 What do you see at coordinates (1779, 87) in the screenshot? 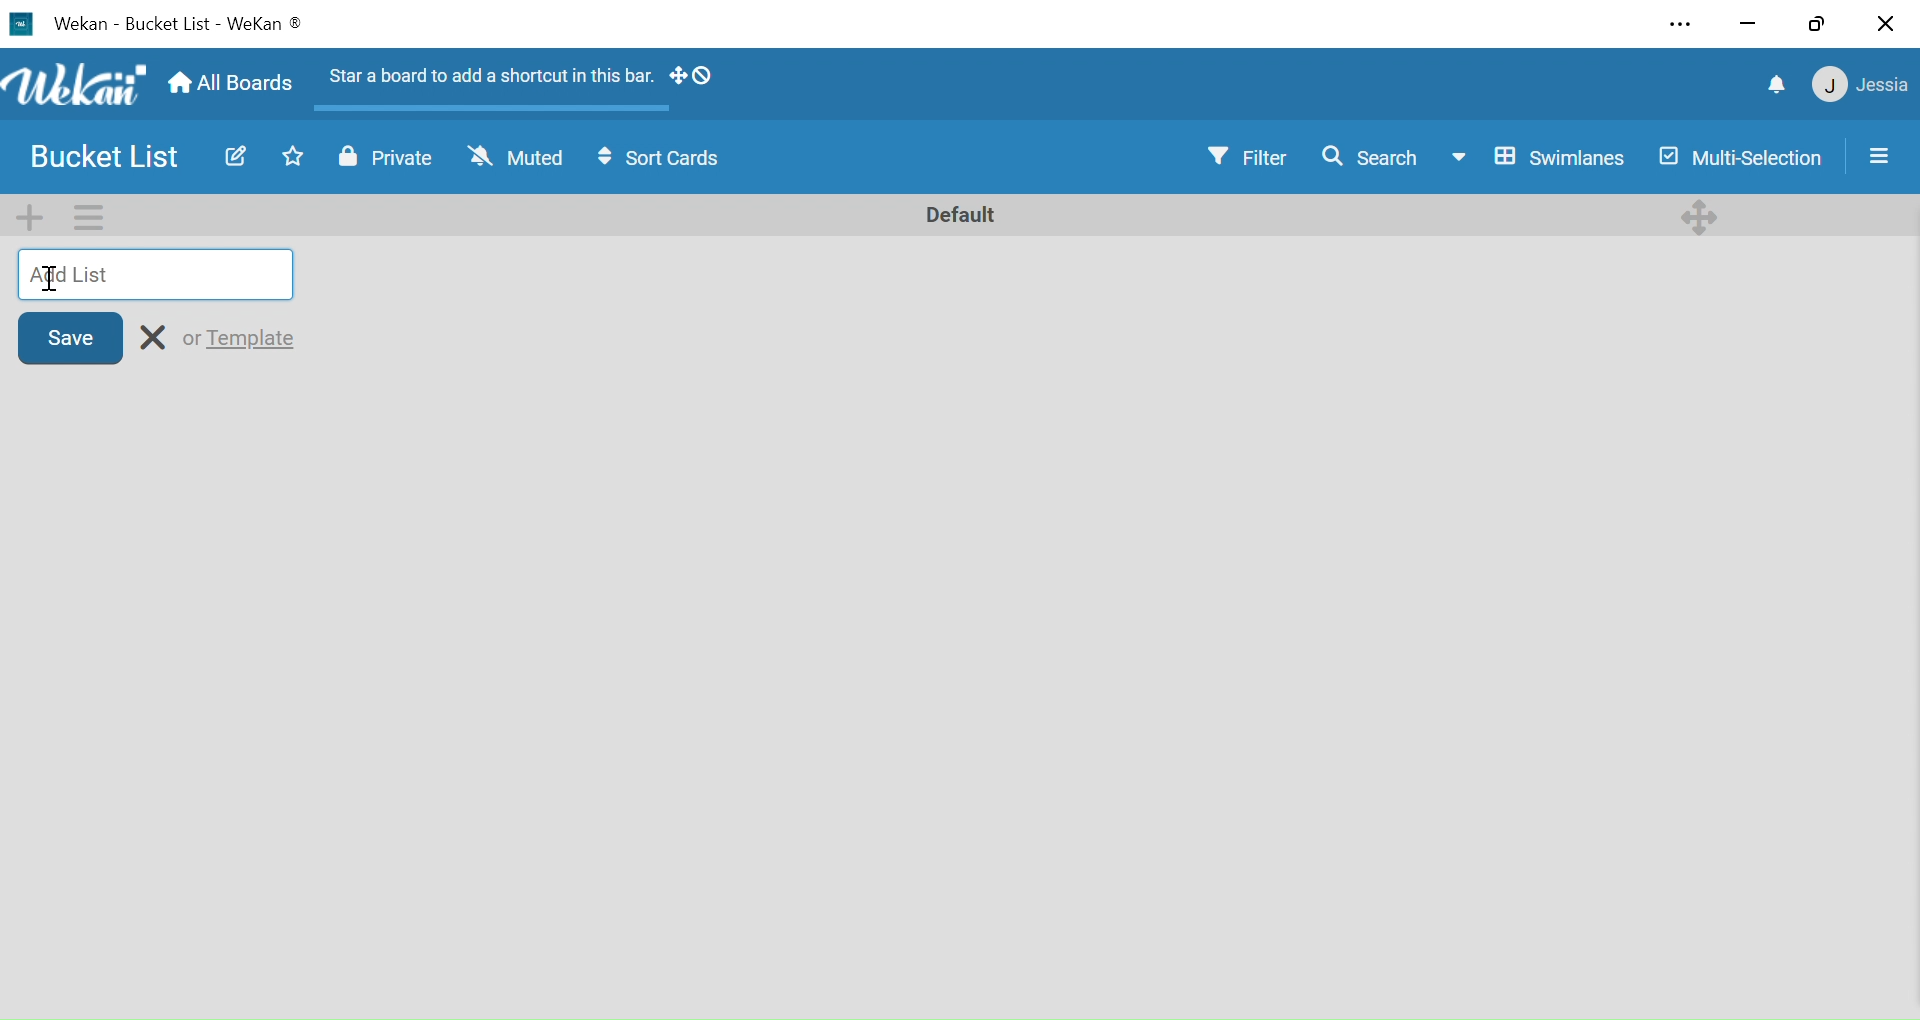
I see `notifications` at bounding box center [1779, 87].